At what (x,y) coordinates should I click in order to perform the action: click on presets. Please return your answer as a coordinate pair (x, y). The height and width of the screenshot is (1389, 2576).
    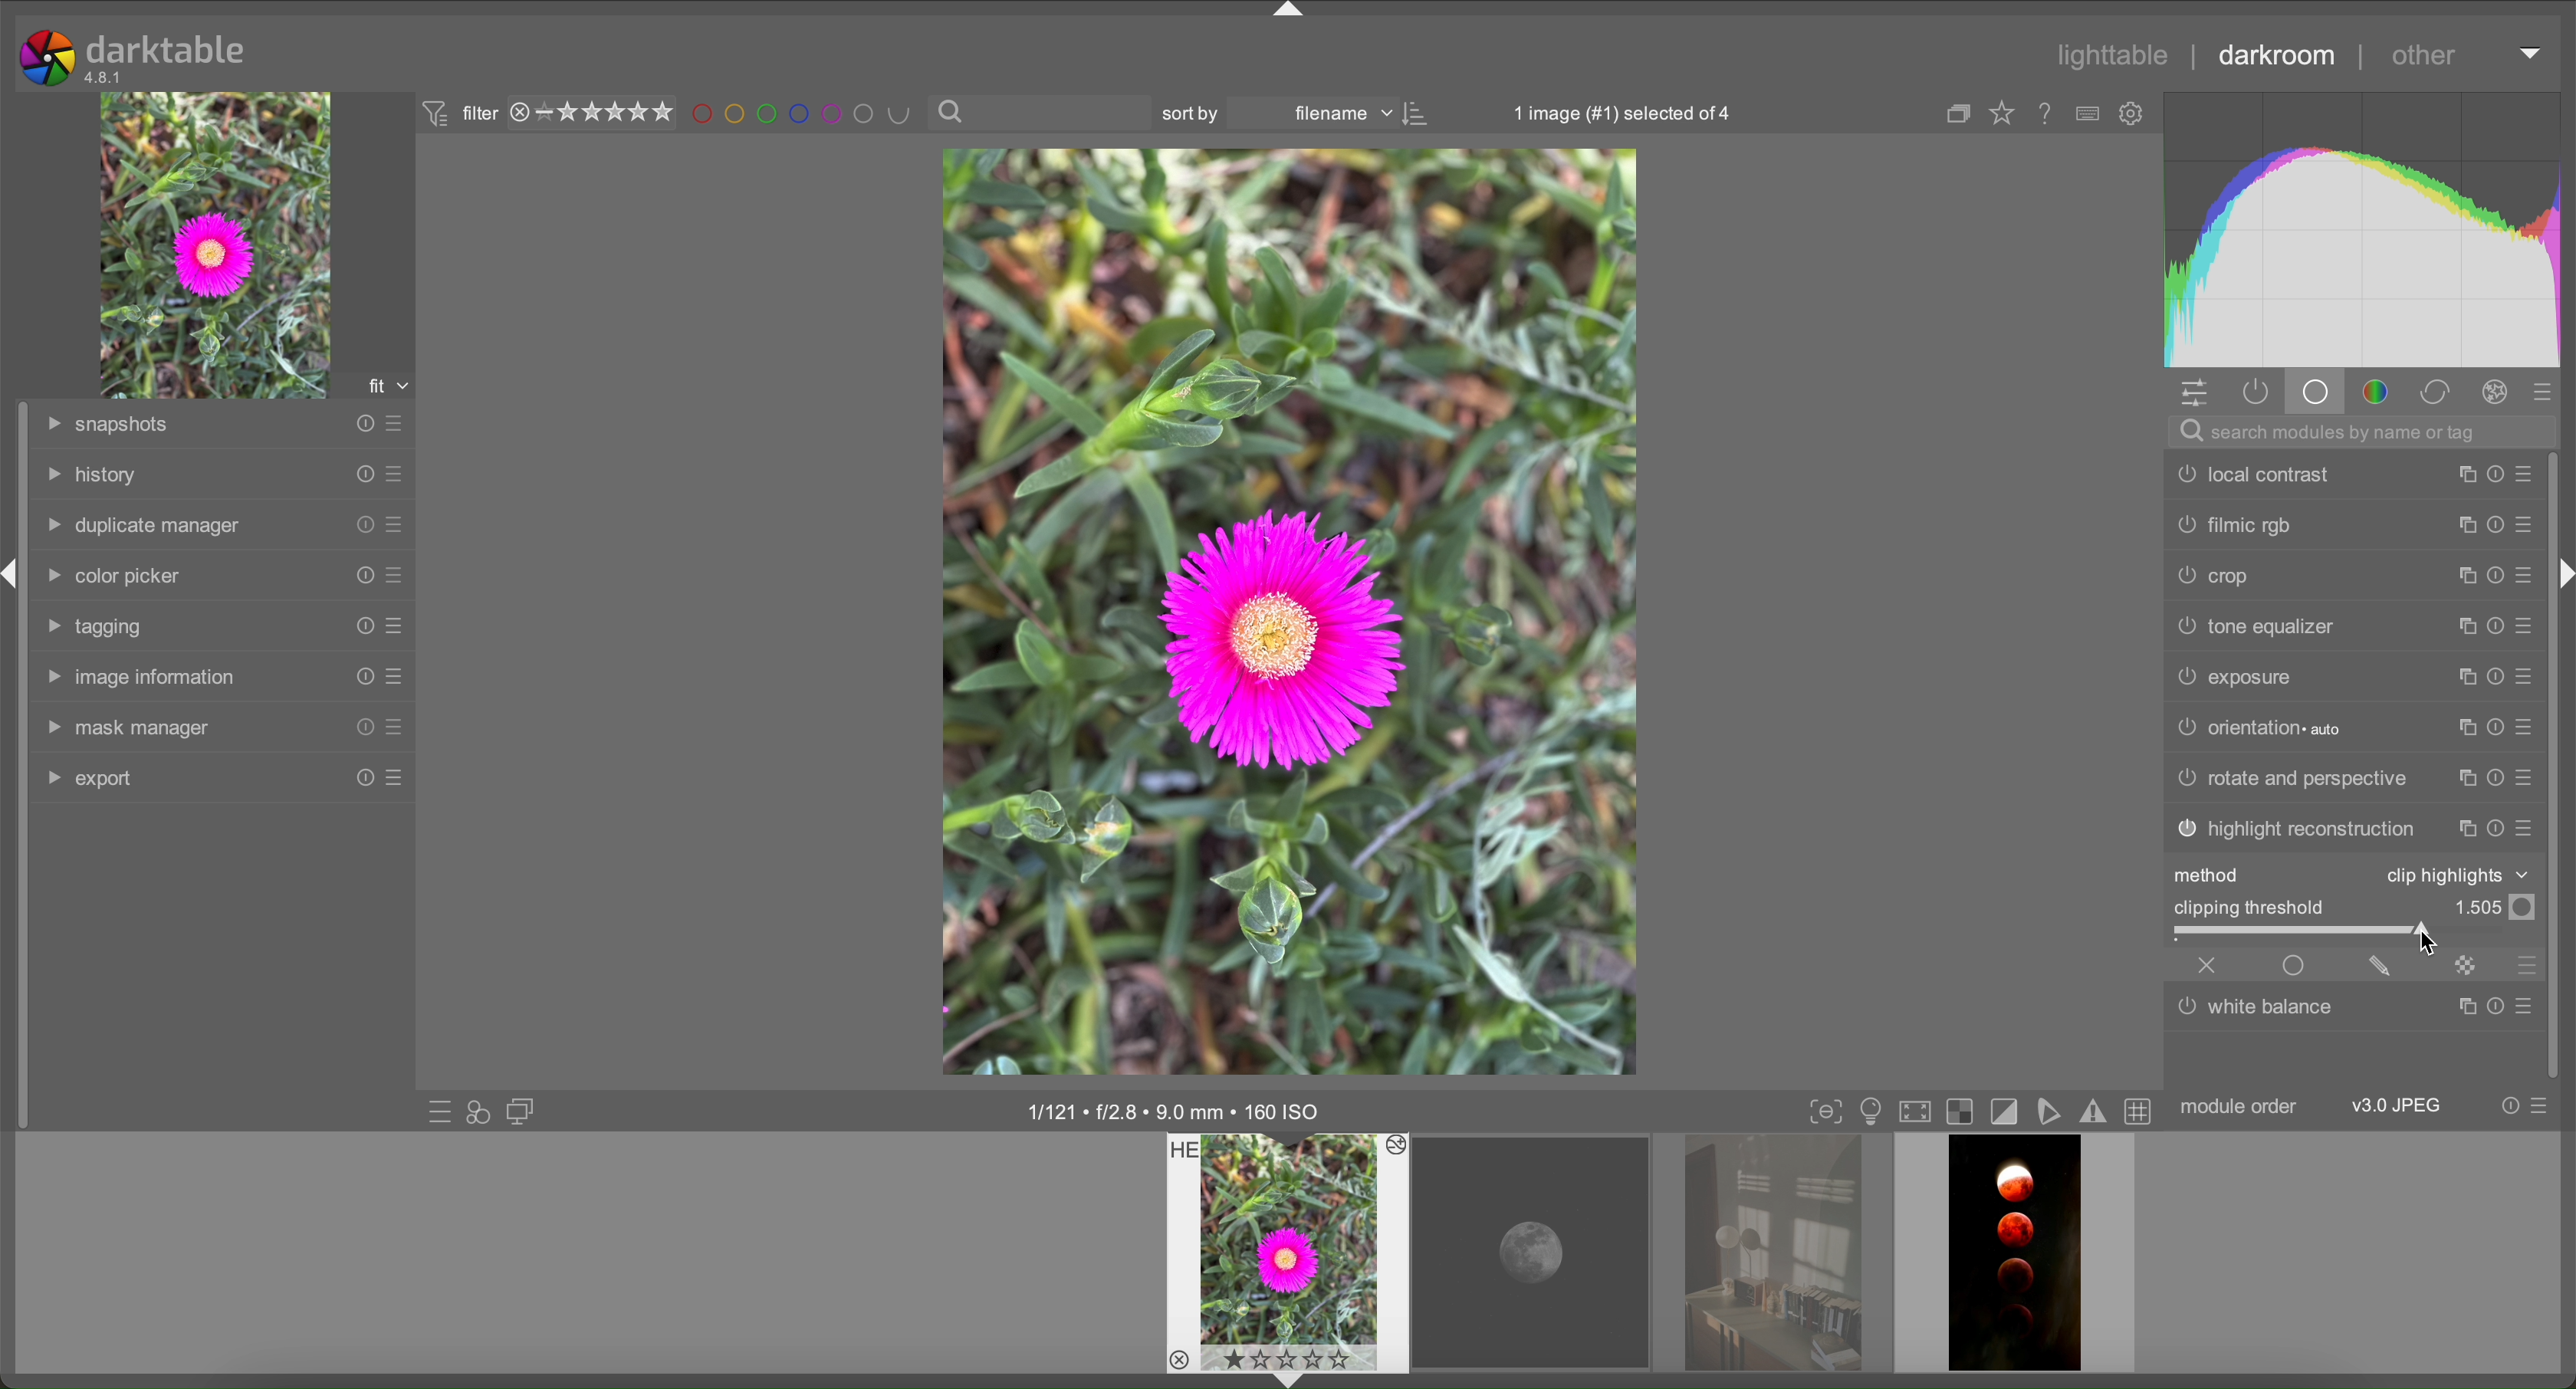
    Looking at the image, I should click on (2527, 679).